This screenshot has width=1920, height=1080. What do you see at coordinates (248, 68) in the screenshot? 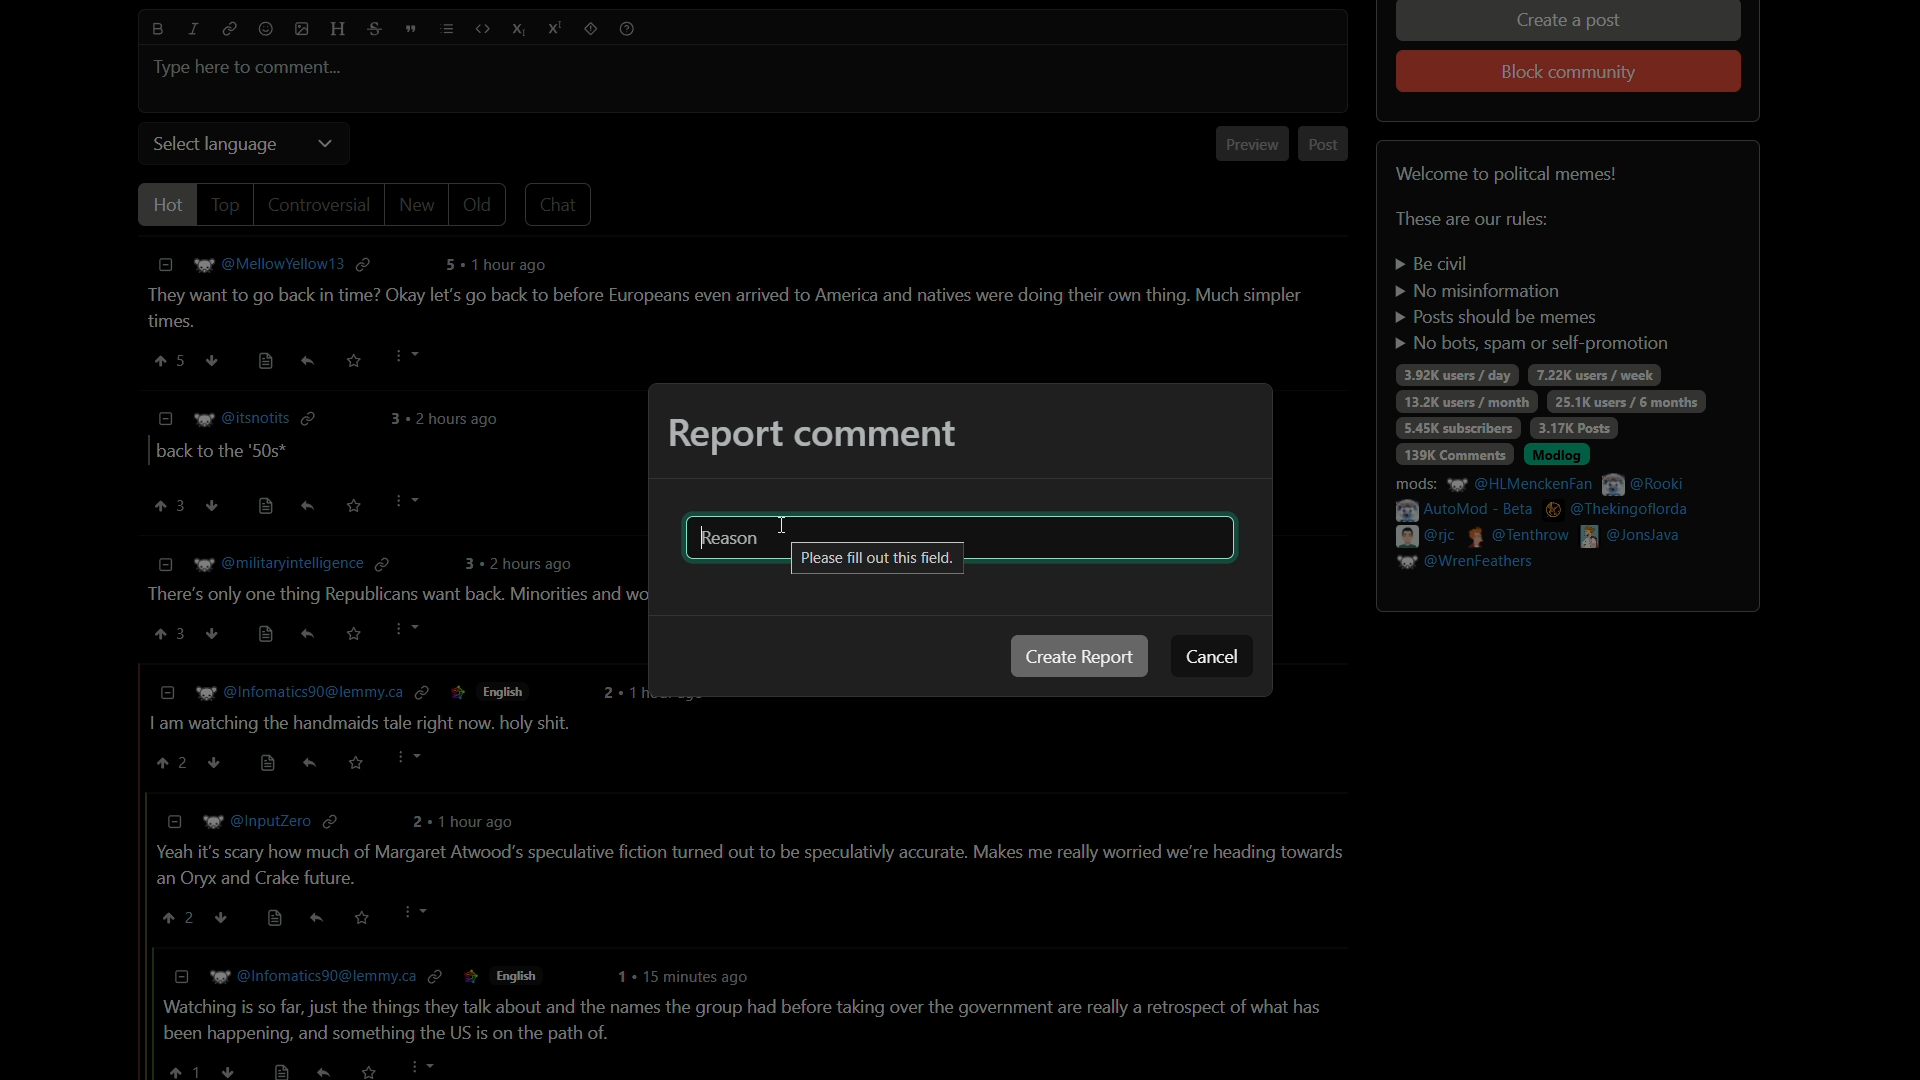
I see `type here to comment` at bounding box center [248, 68].